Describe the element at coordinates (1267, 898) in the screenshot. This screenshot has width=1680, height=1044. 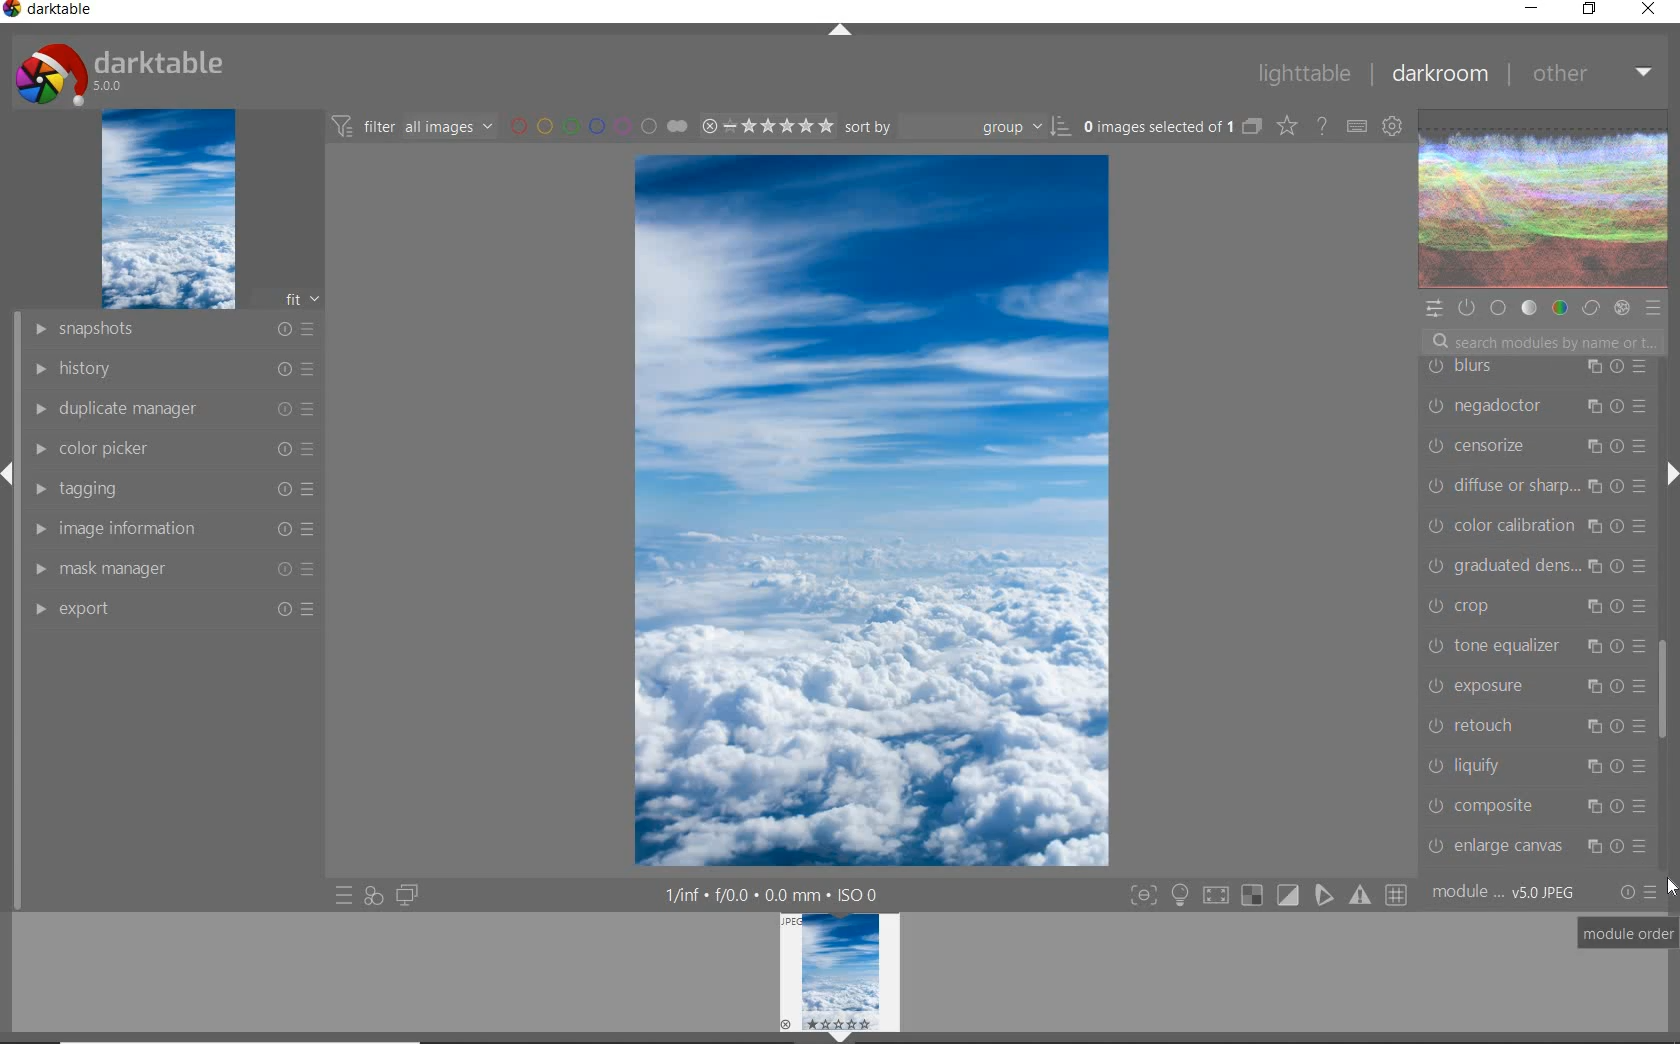
I see `TOGGLE MODES` at that location.